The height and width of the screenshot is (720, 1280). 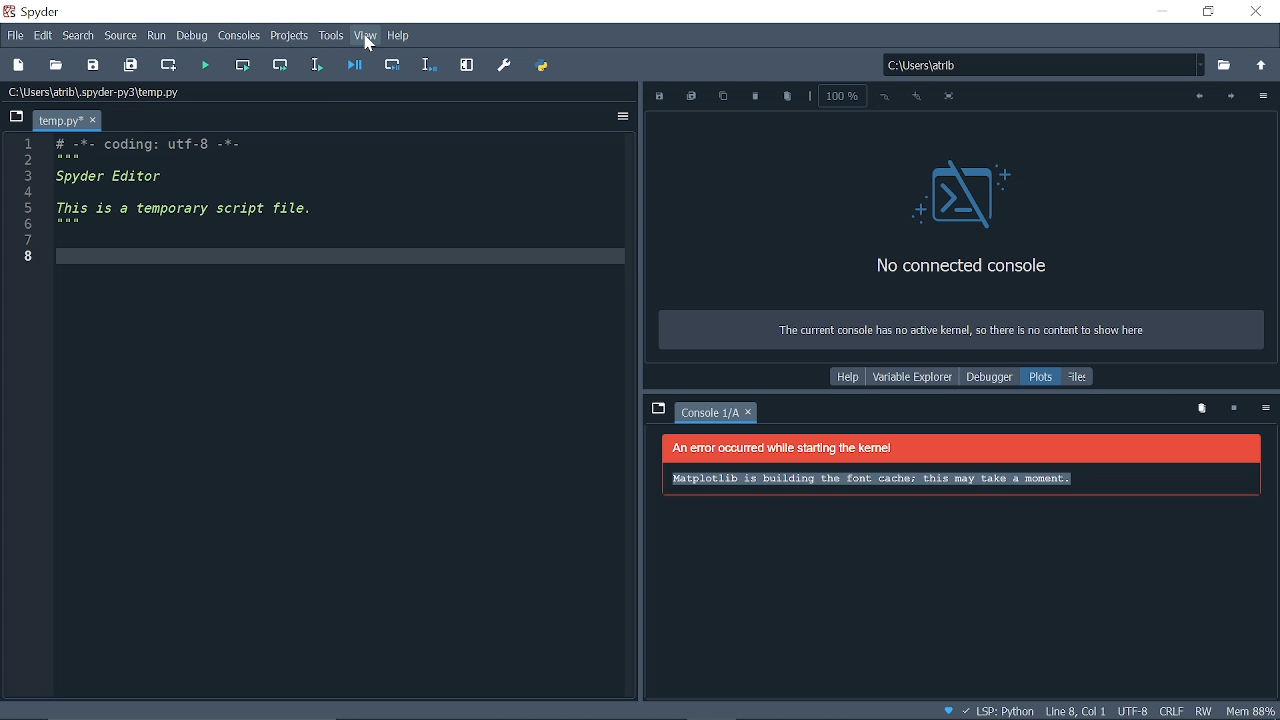 What do you see at coordinates (952, 99) in the screenshot?
I see `Fit to width` at bounding box center [952, 99].